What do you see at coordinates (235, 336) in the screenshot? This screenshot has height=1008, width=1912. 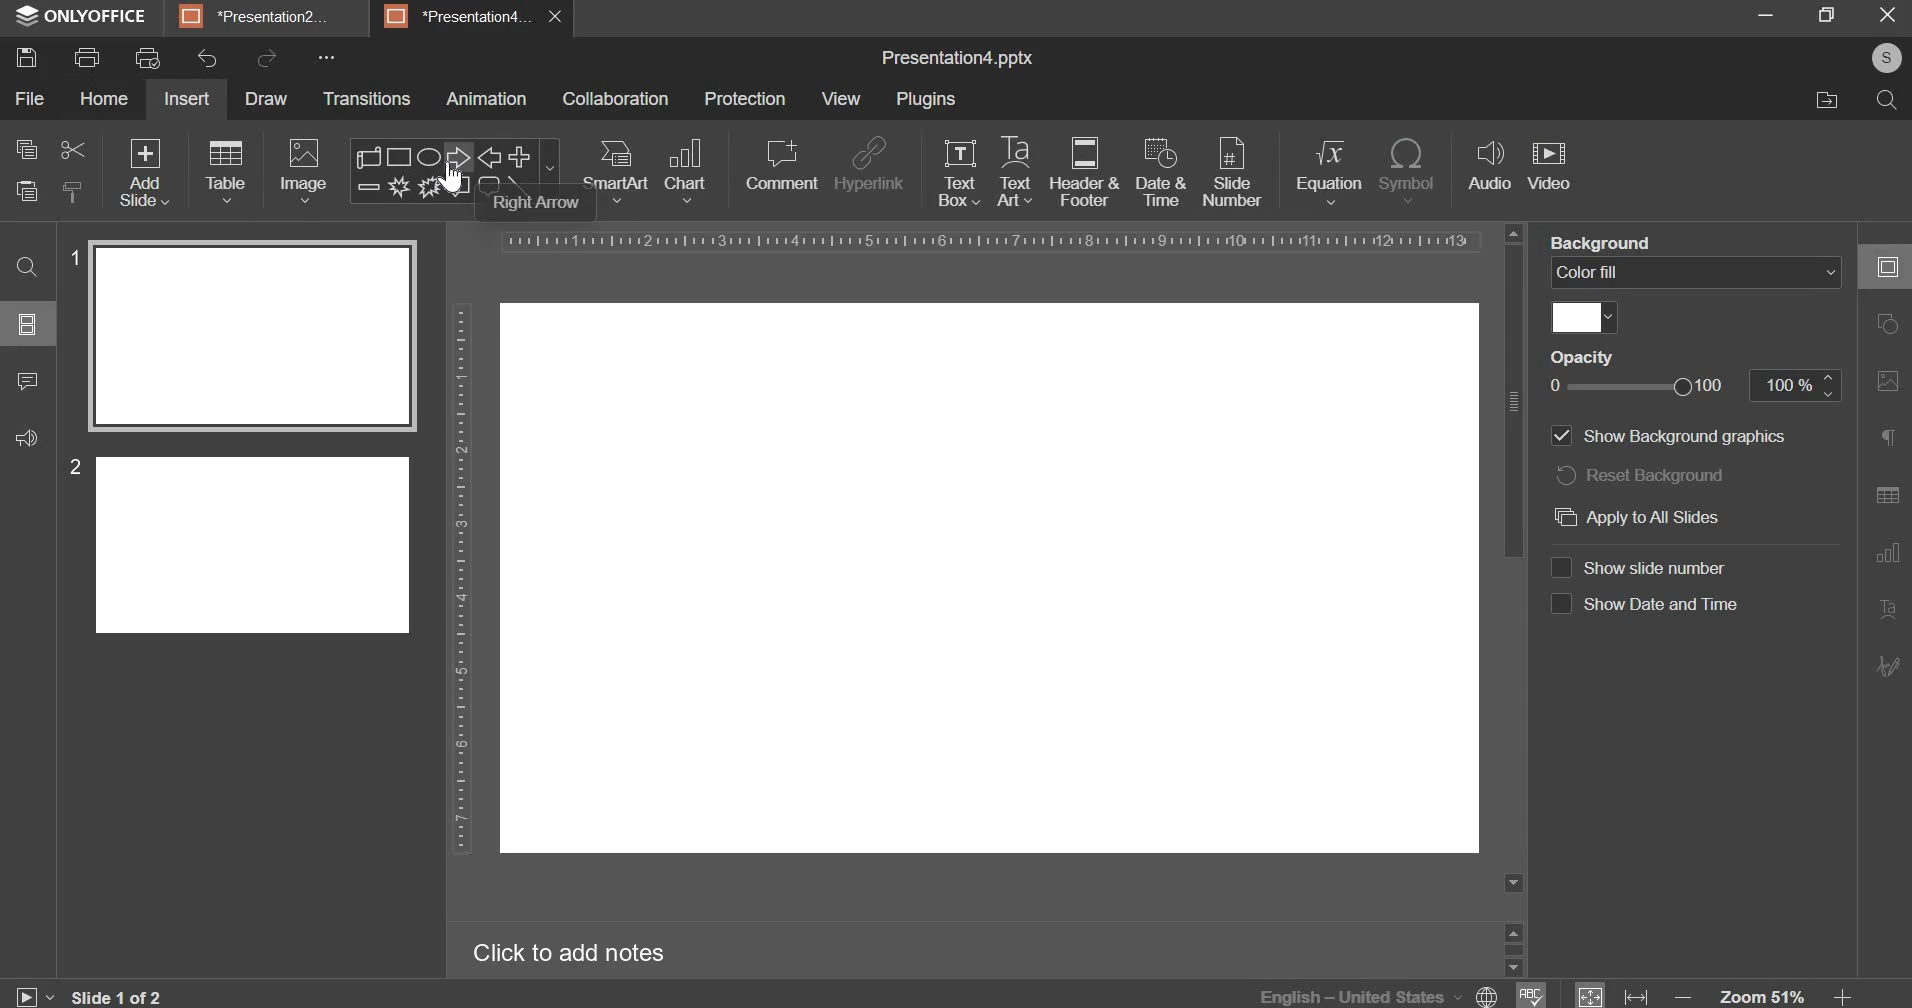 I see `slide 1` at bounding box center [235, 336].